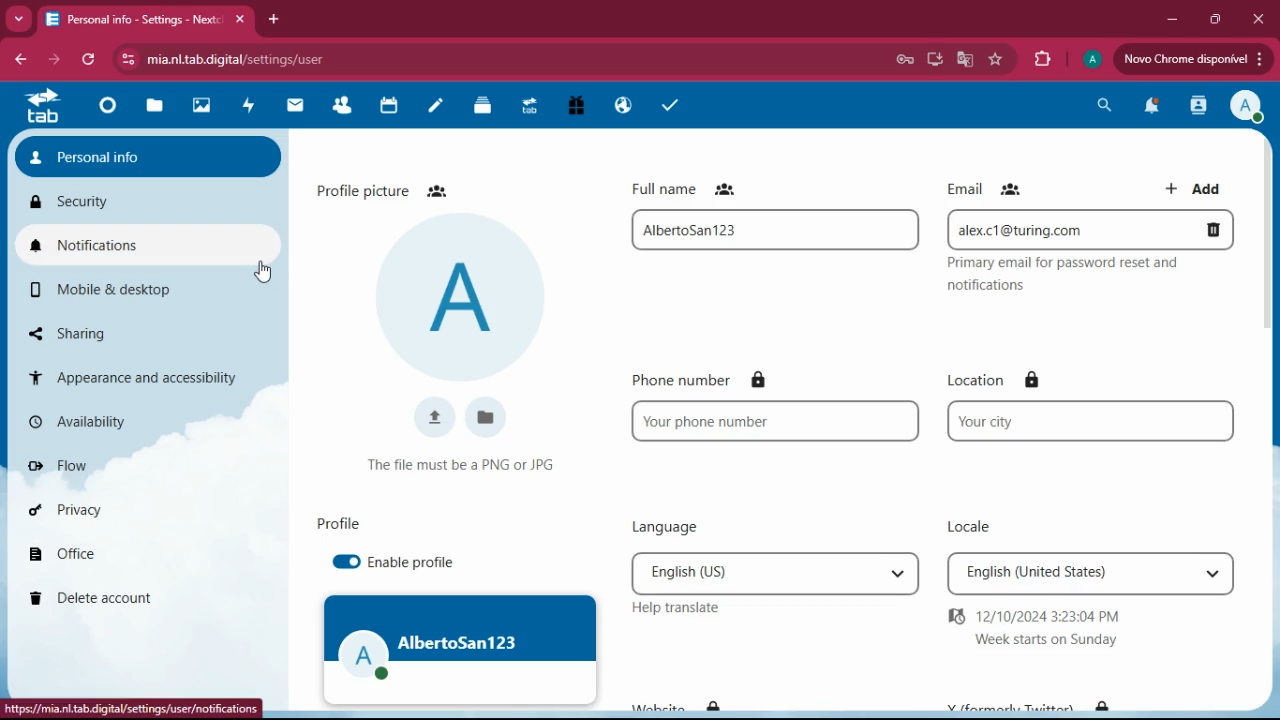  Describe the element at coordinates (434, 111) in the screenshot. I see `notes` at that location.